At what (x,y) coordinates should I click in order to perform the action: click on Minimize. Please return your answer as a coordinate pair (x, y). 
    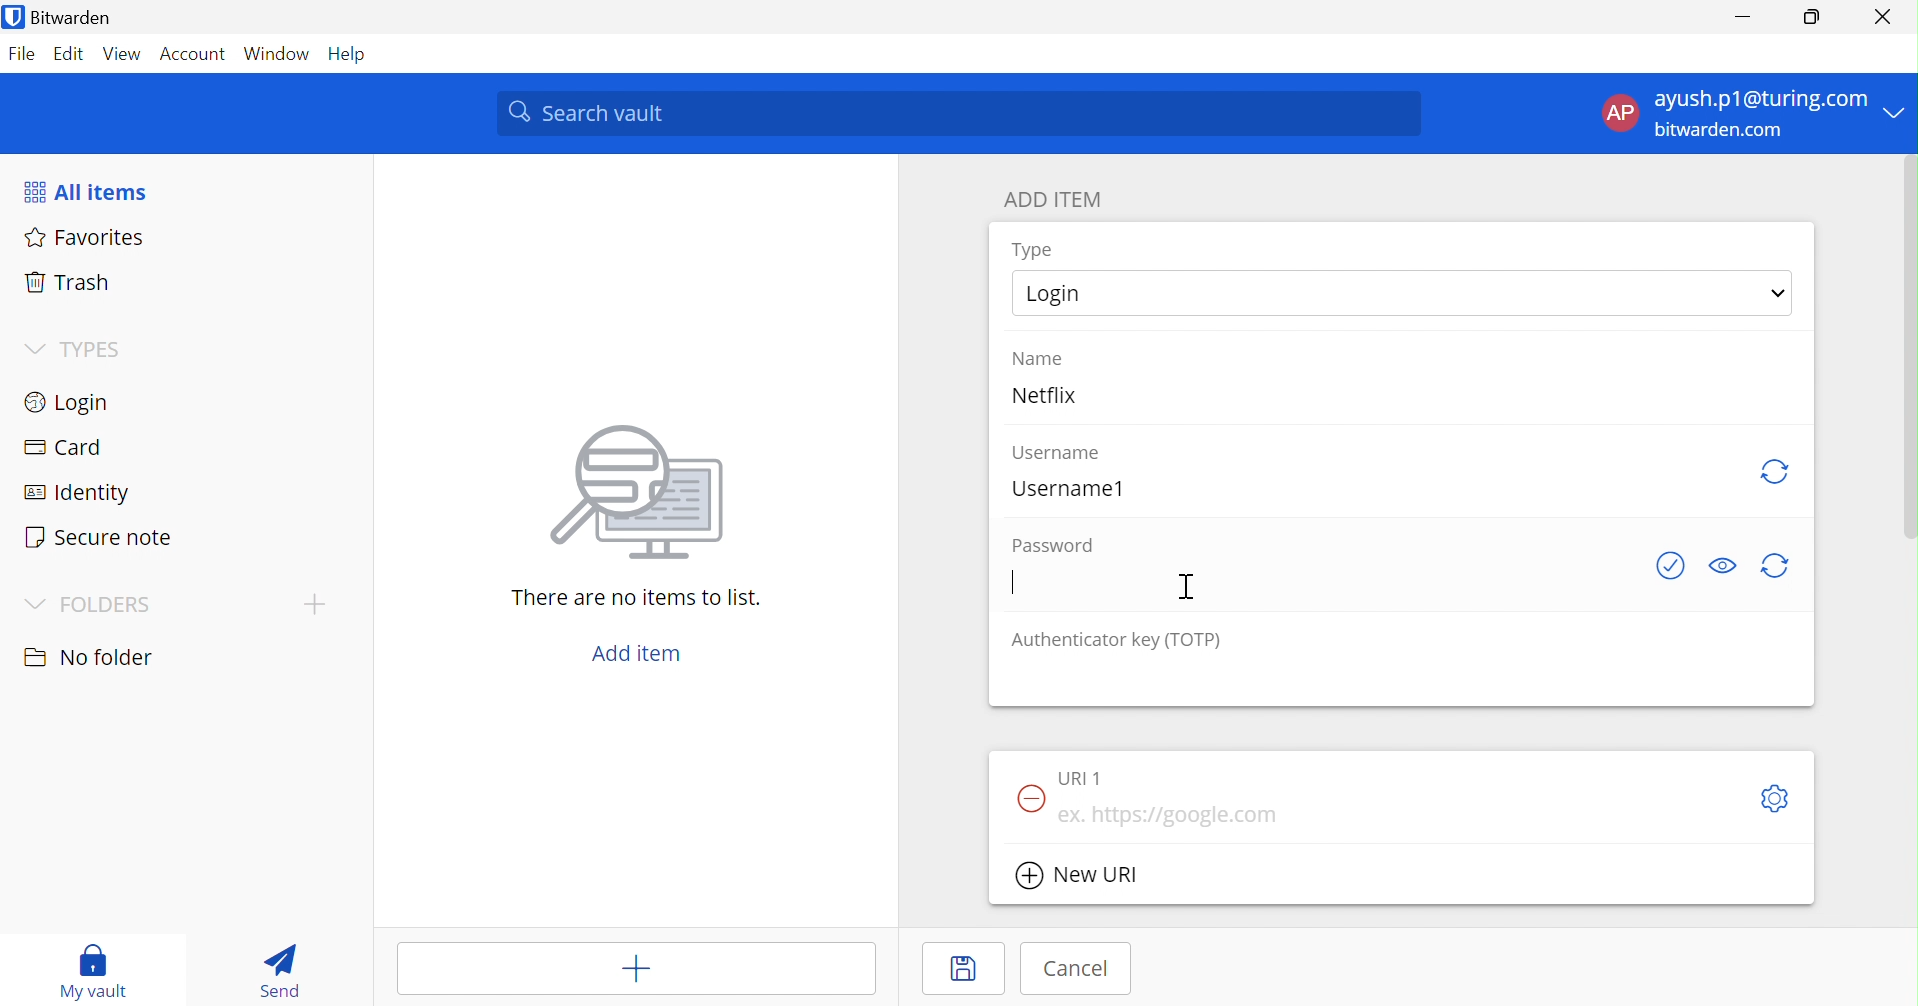
    Looking at the image, I should click on (1749, 18).